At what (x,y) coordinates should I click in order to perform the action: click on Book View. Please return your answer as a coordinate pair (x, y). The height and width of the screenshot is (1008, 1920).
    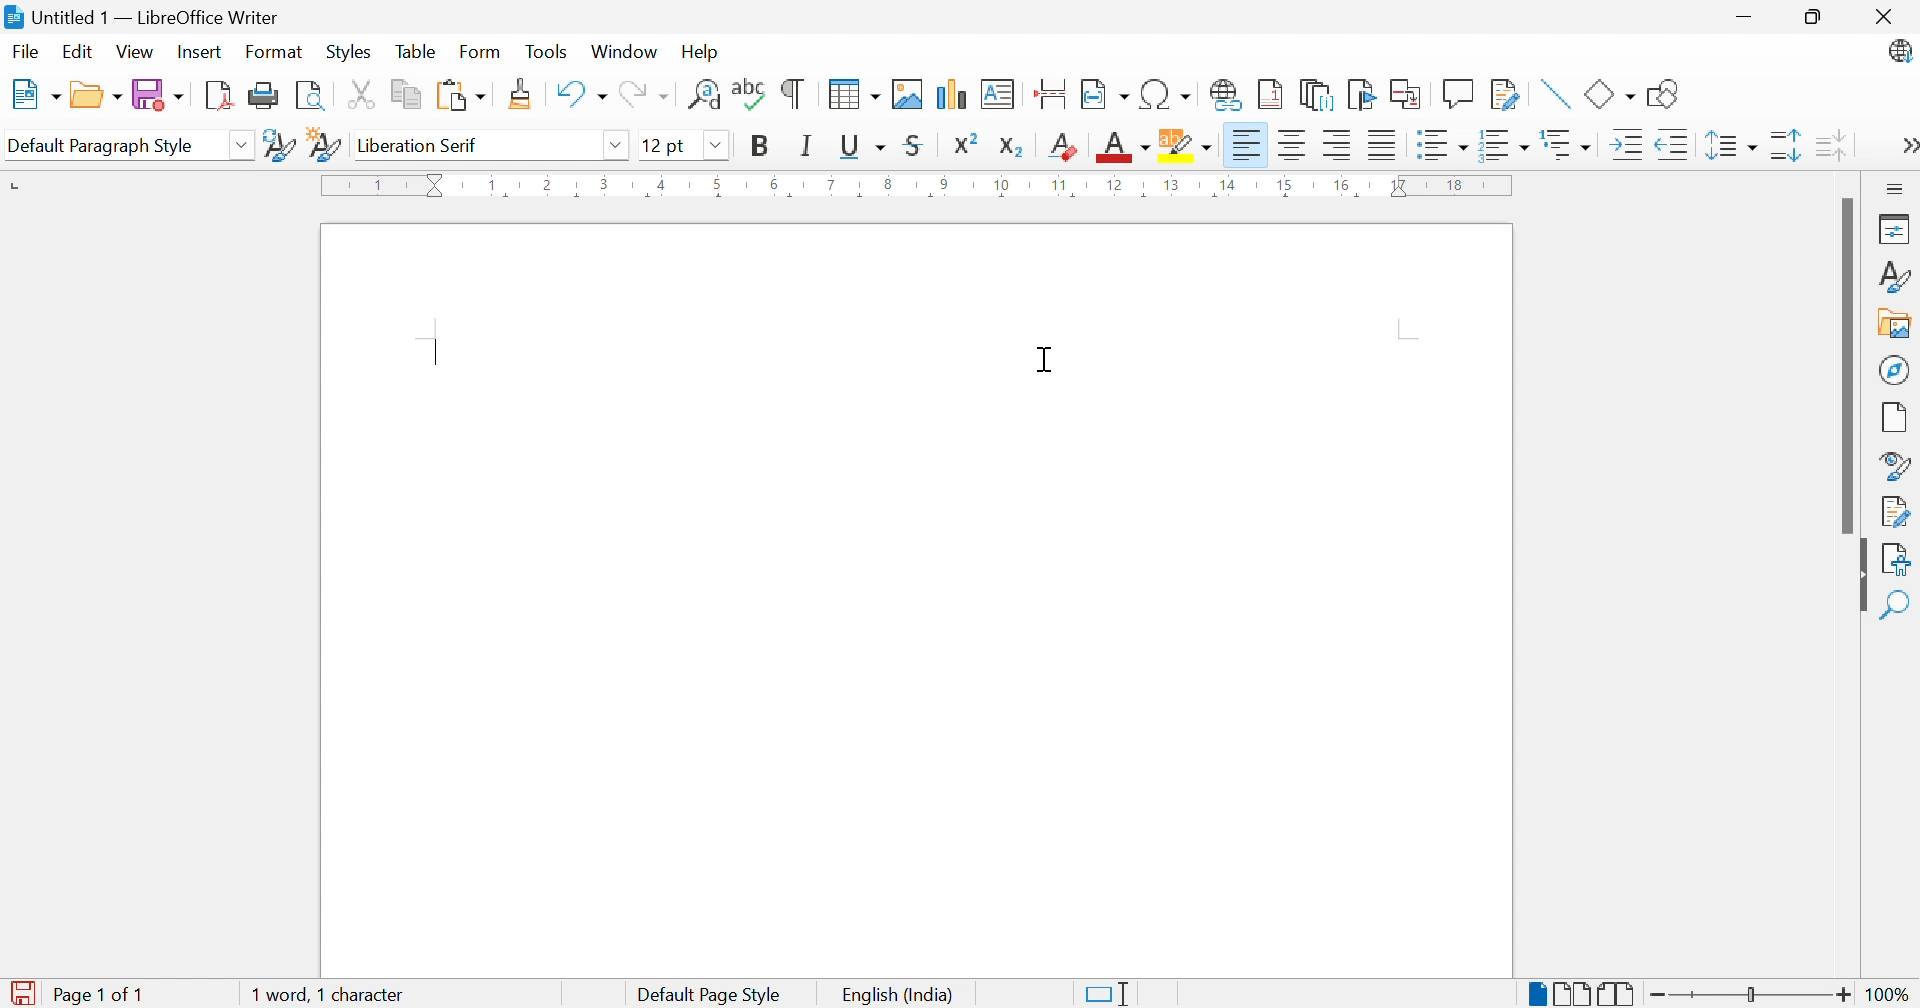
    Looking at the image, I should click on (1621, 992).